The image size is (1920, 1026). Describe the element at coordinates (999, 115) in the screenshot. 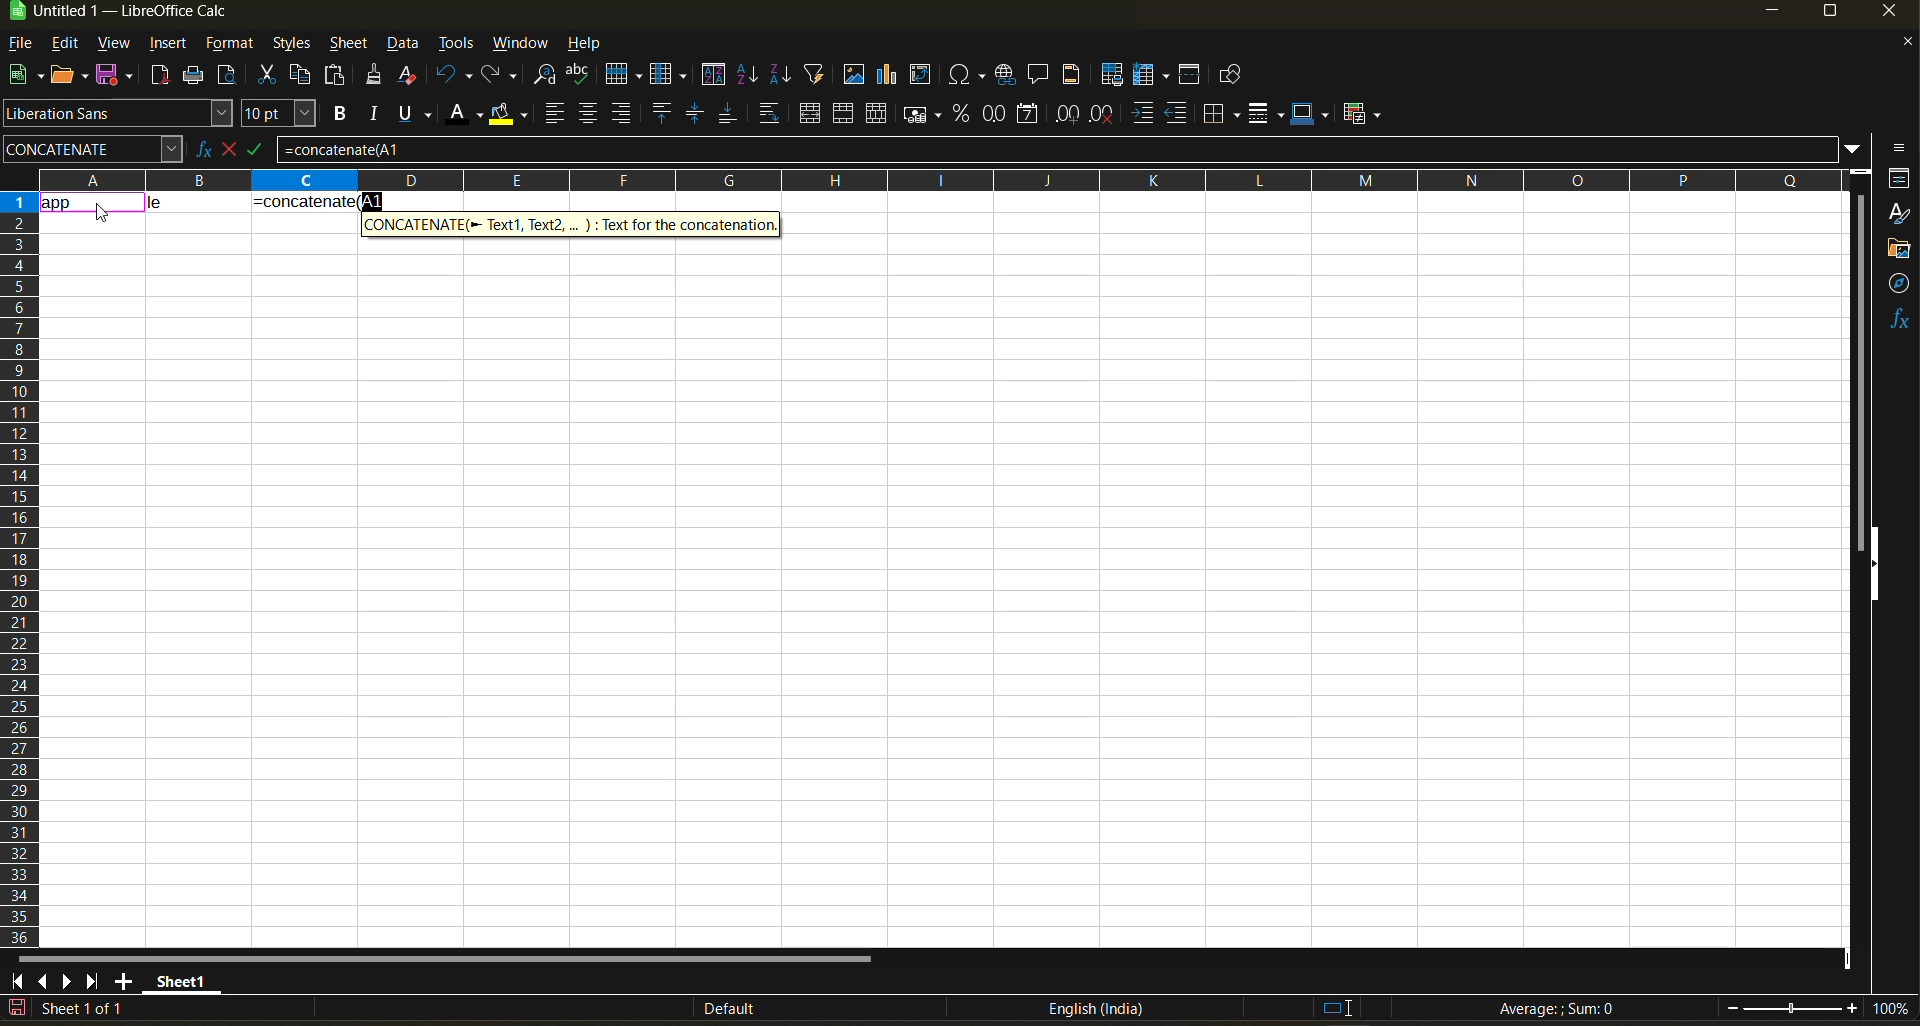

I see `format as number` at that location.